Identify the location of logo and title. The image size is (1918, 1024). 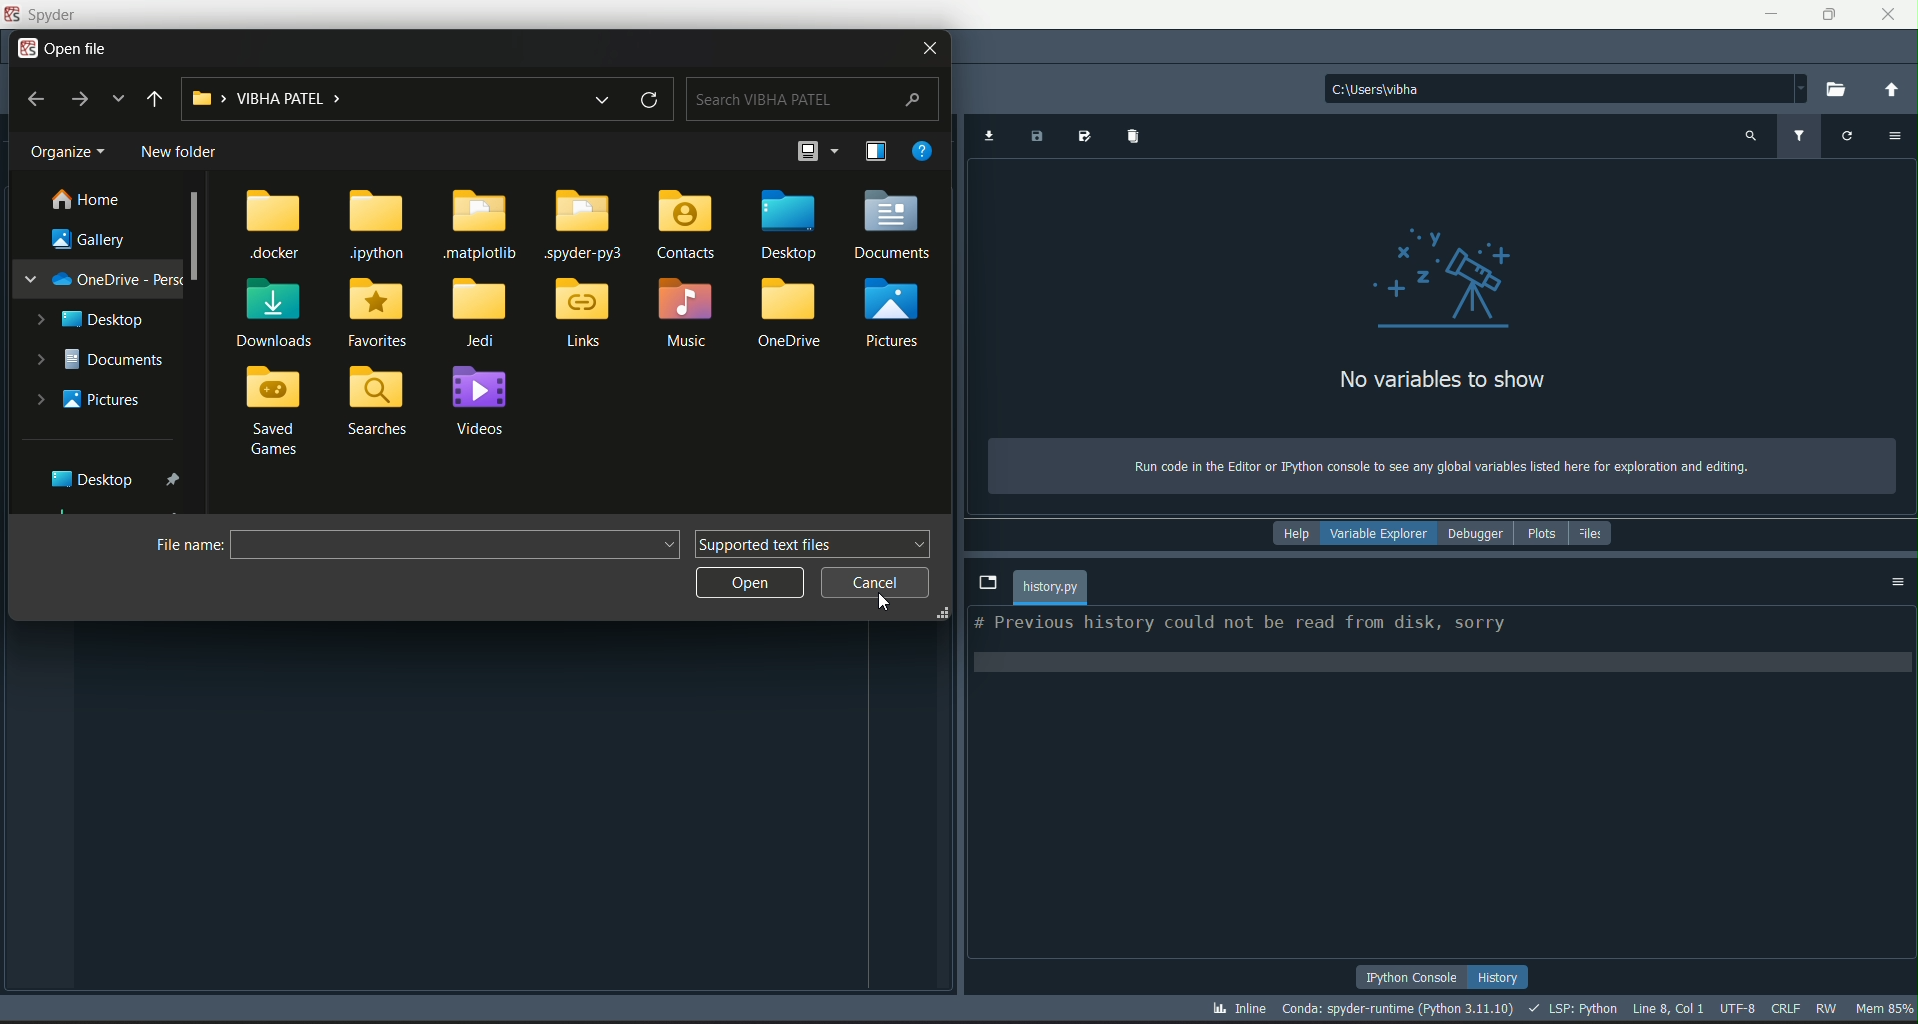
(45, 15).